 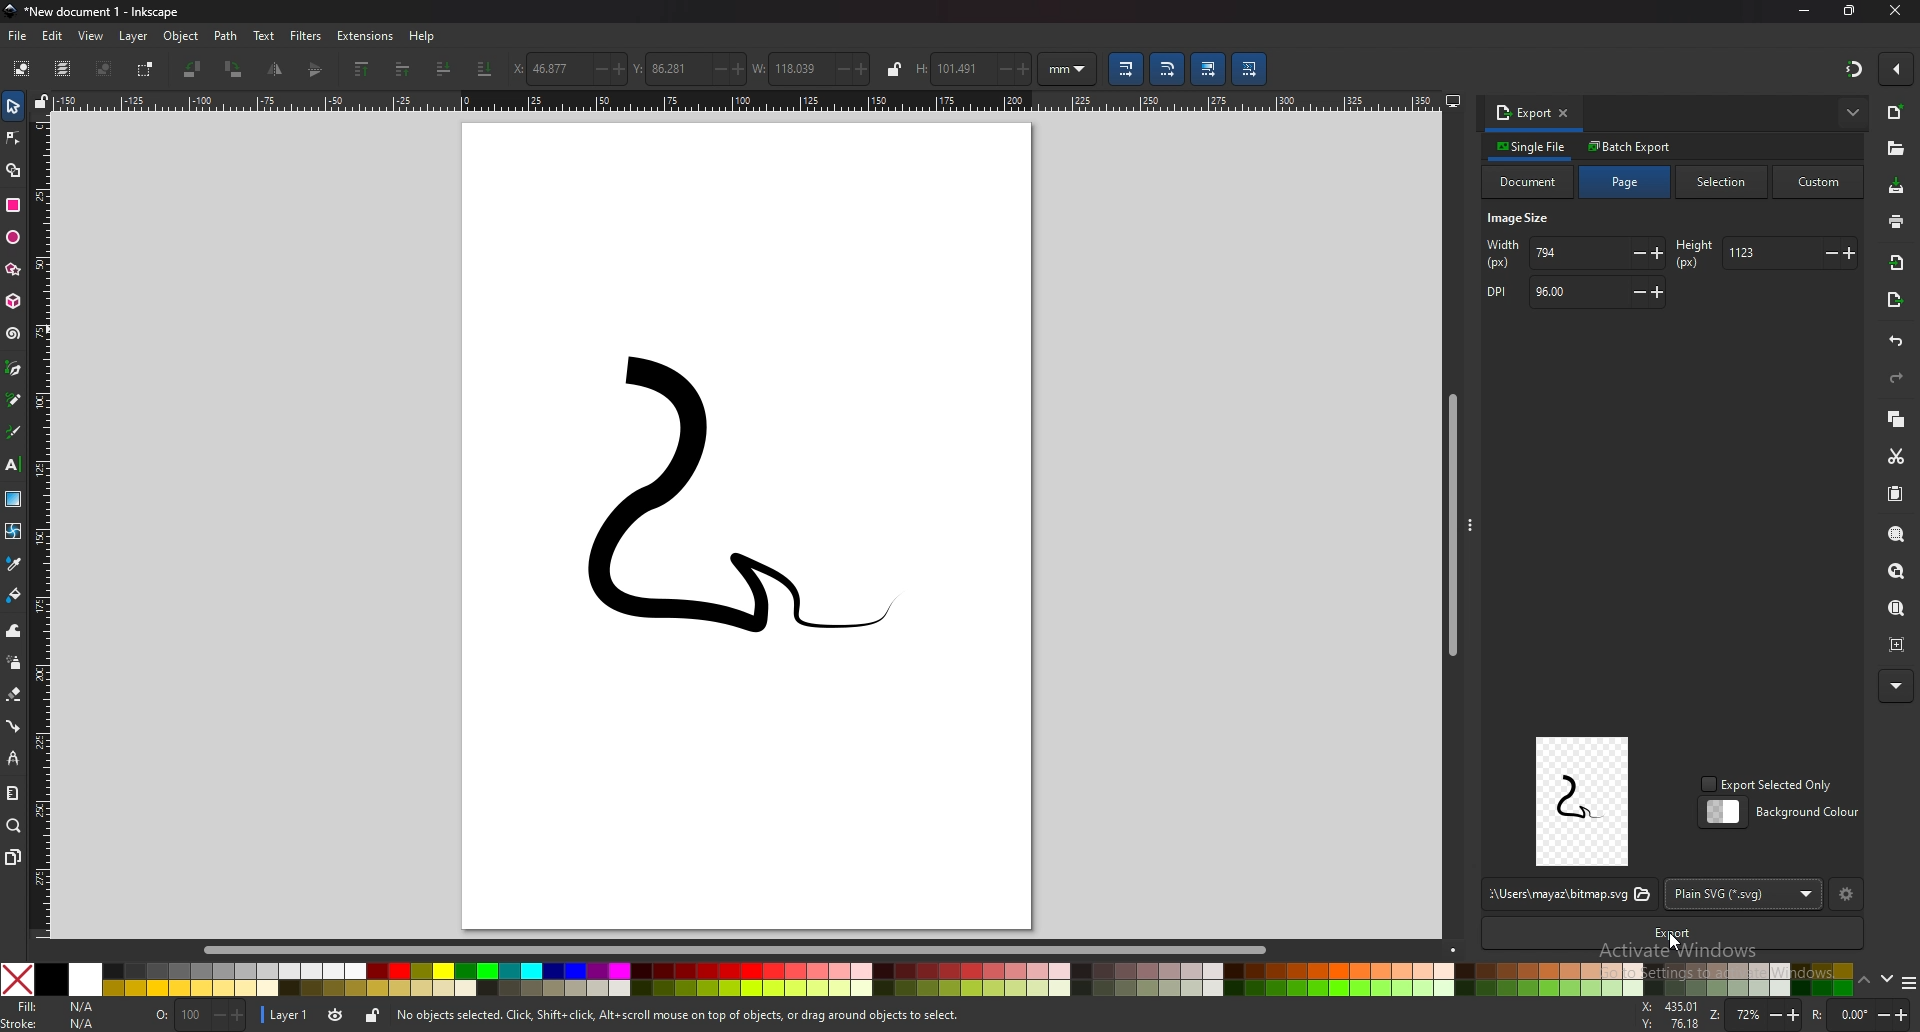 What do you see at coordinates (747, 101) in the screenshot?
I see `horizontal scale` at bounding box center [747, 101].